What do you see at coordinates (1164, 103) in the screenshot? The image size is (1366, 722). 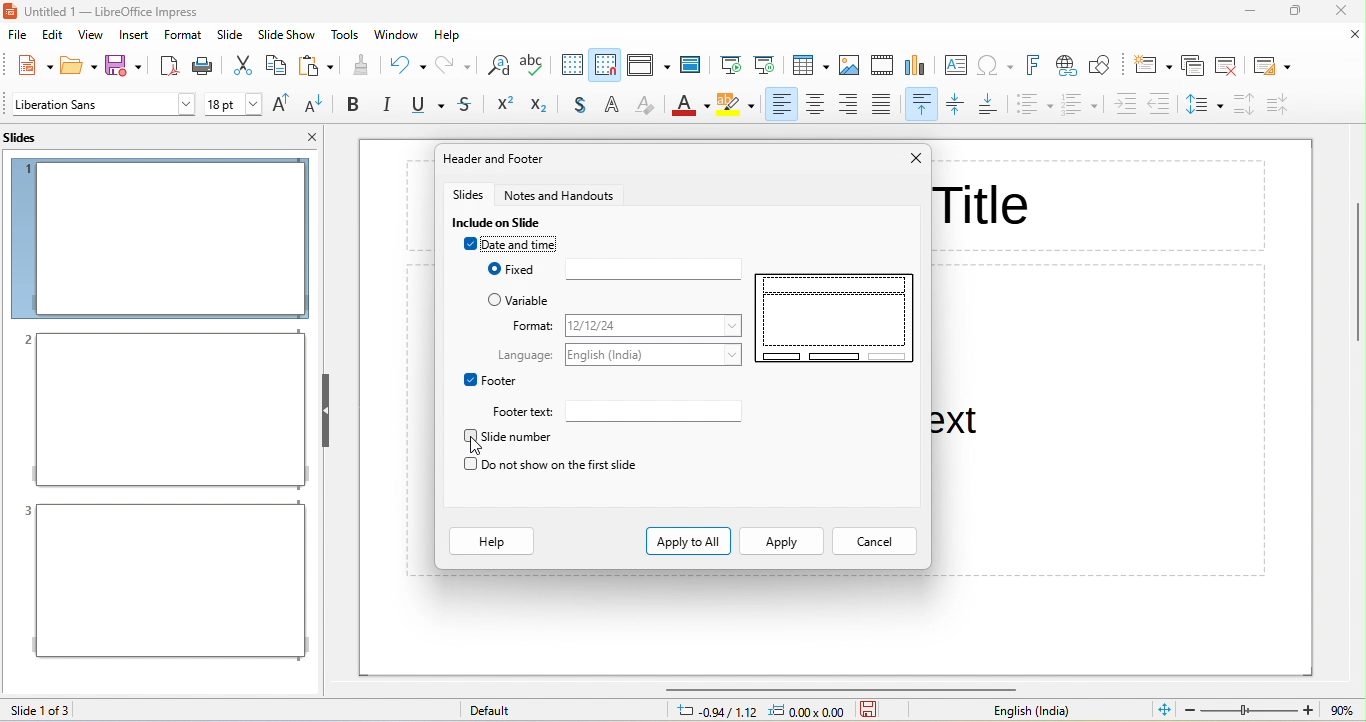 I see `decrease indent` at bounding box center [1164, 103].